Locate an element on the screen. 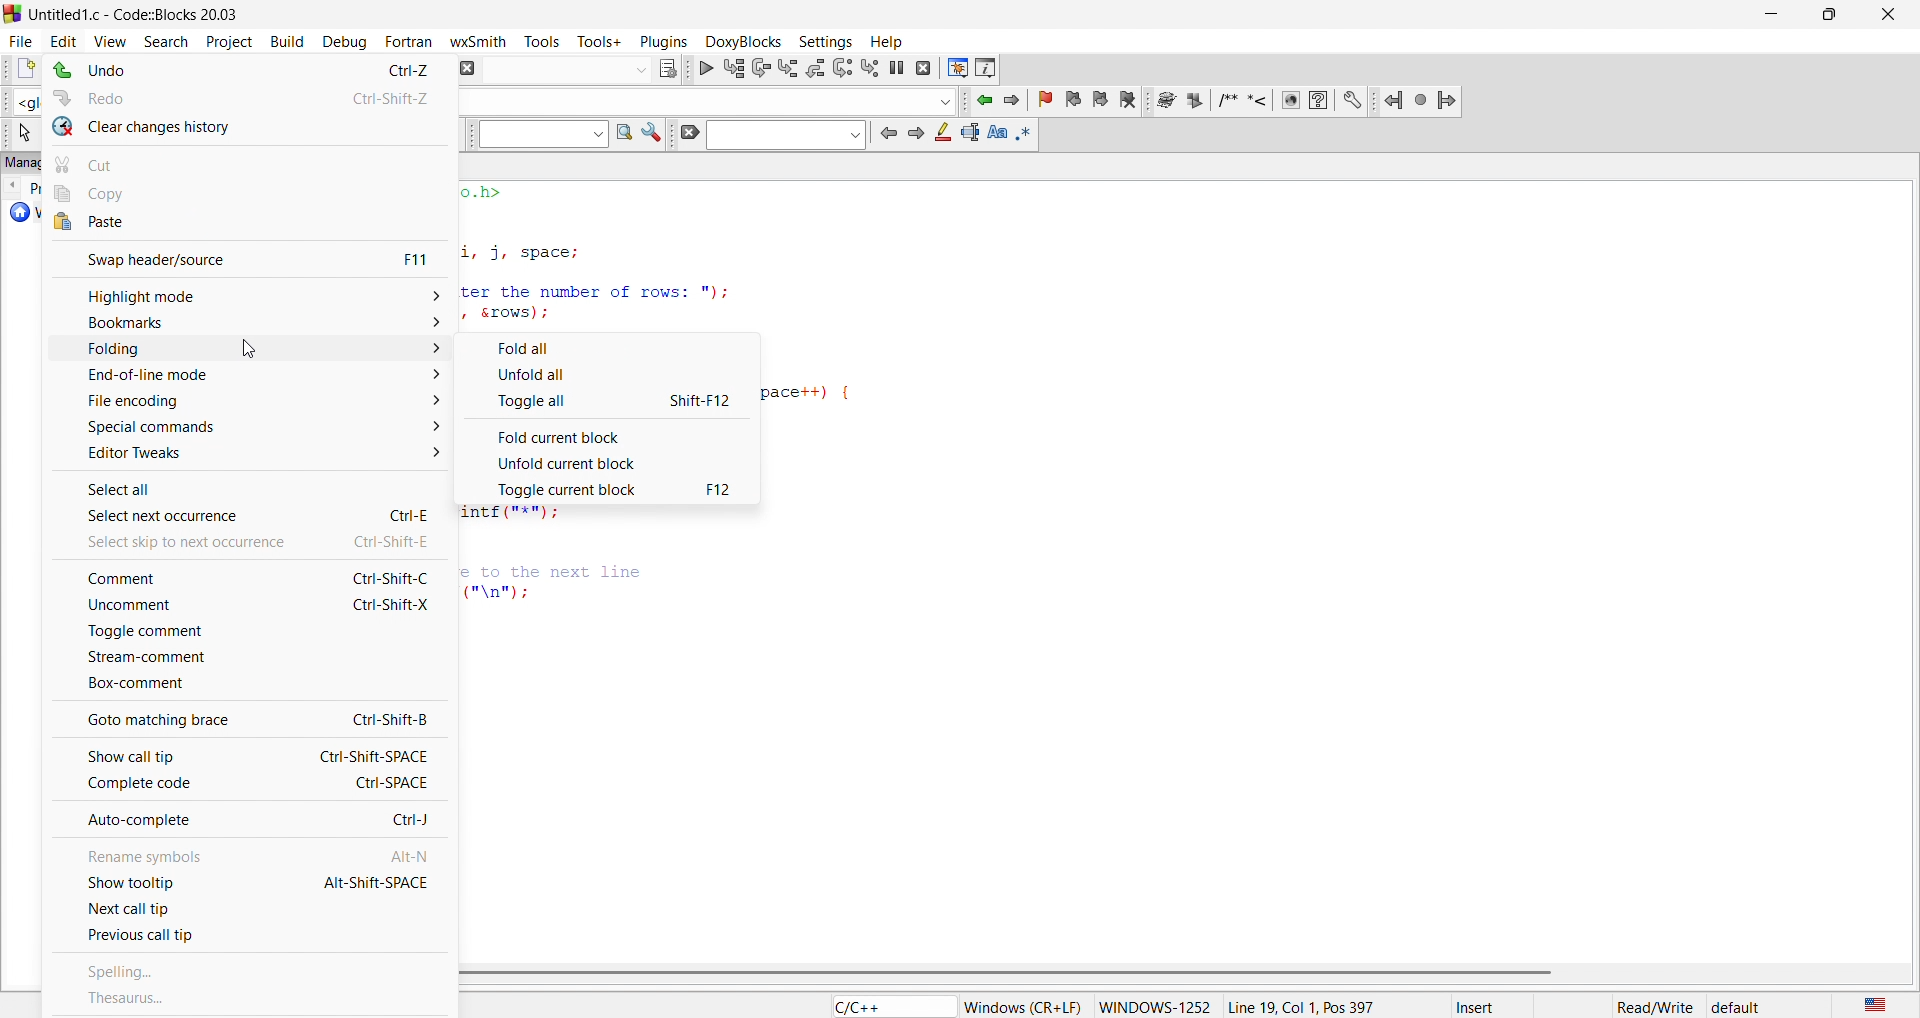 This screenshot has width=1920, height=1018. debug/continue is located at coordinates (704, 68).